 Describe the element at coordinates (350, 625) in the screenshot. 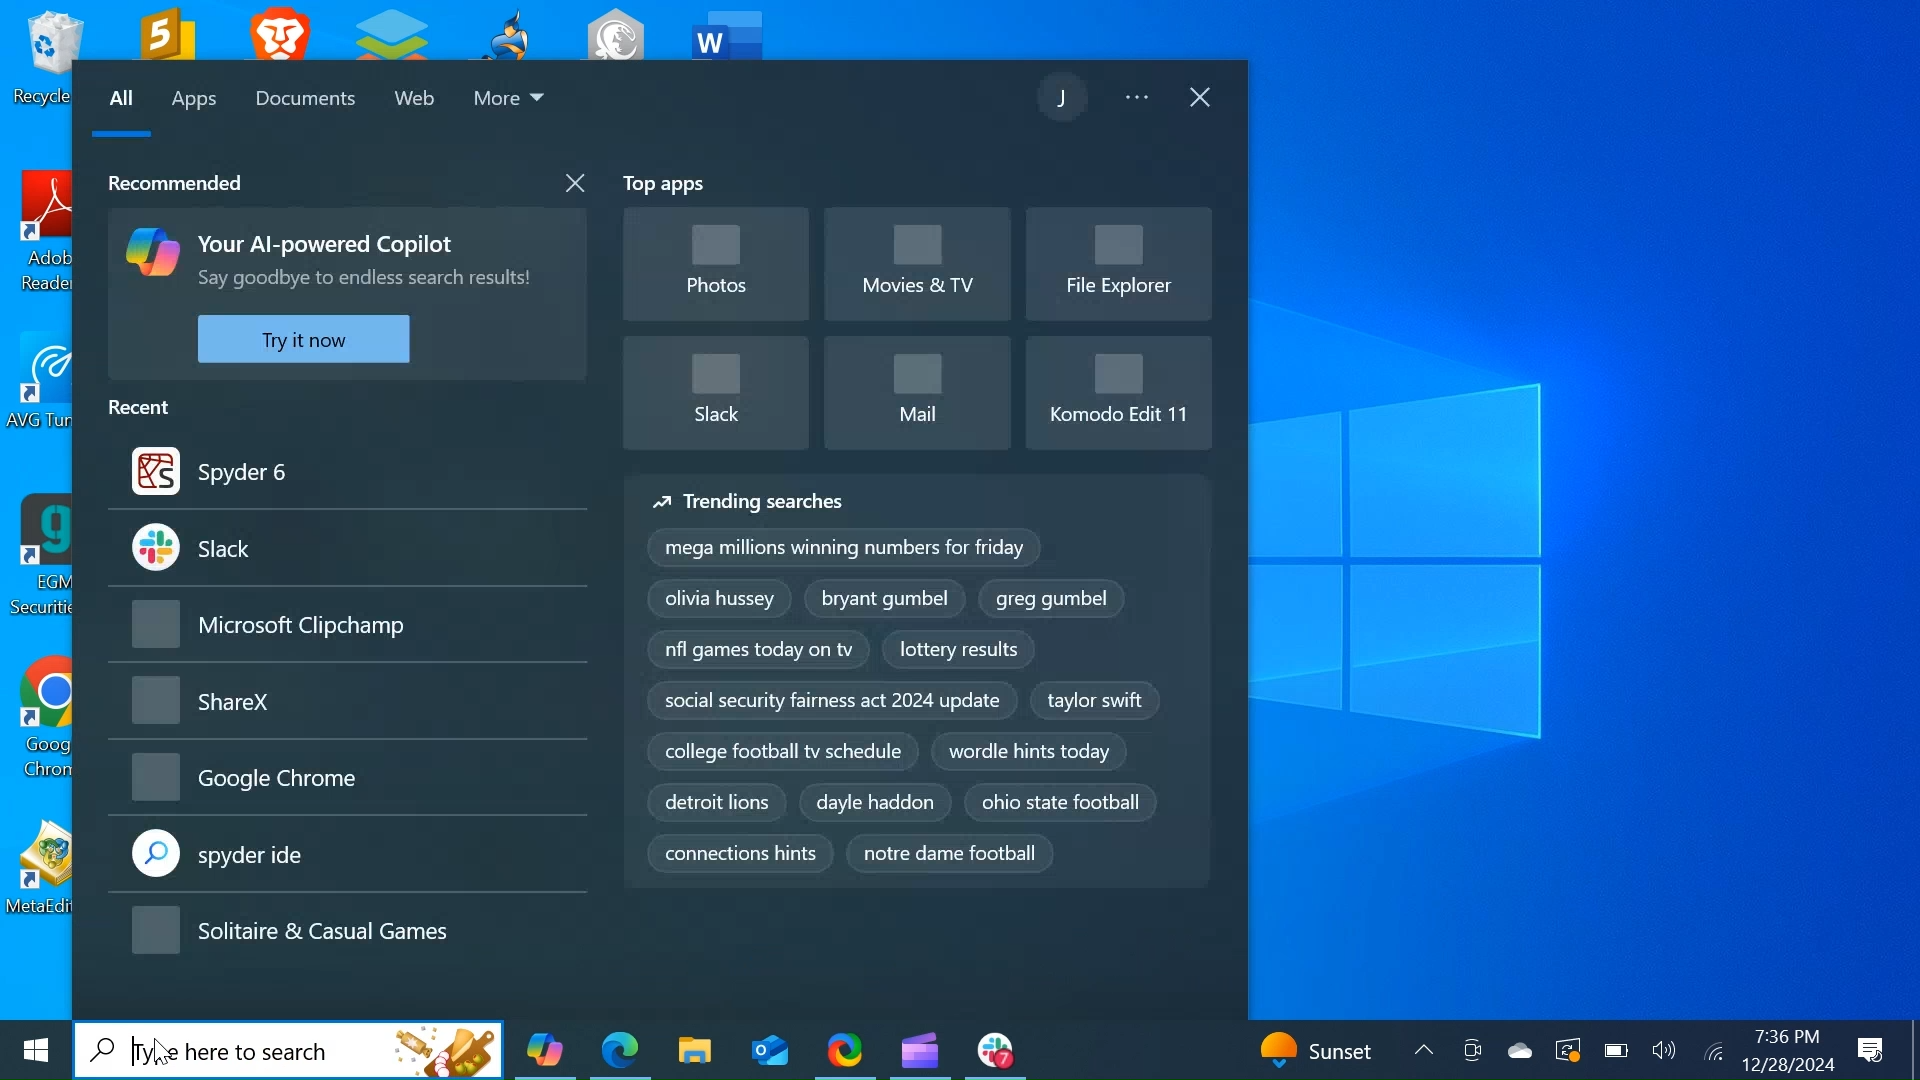

I see `` at that location.